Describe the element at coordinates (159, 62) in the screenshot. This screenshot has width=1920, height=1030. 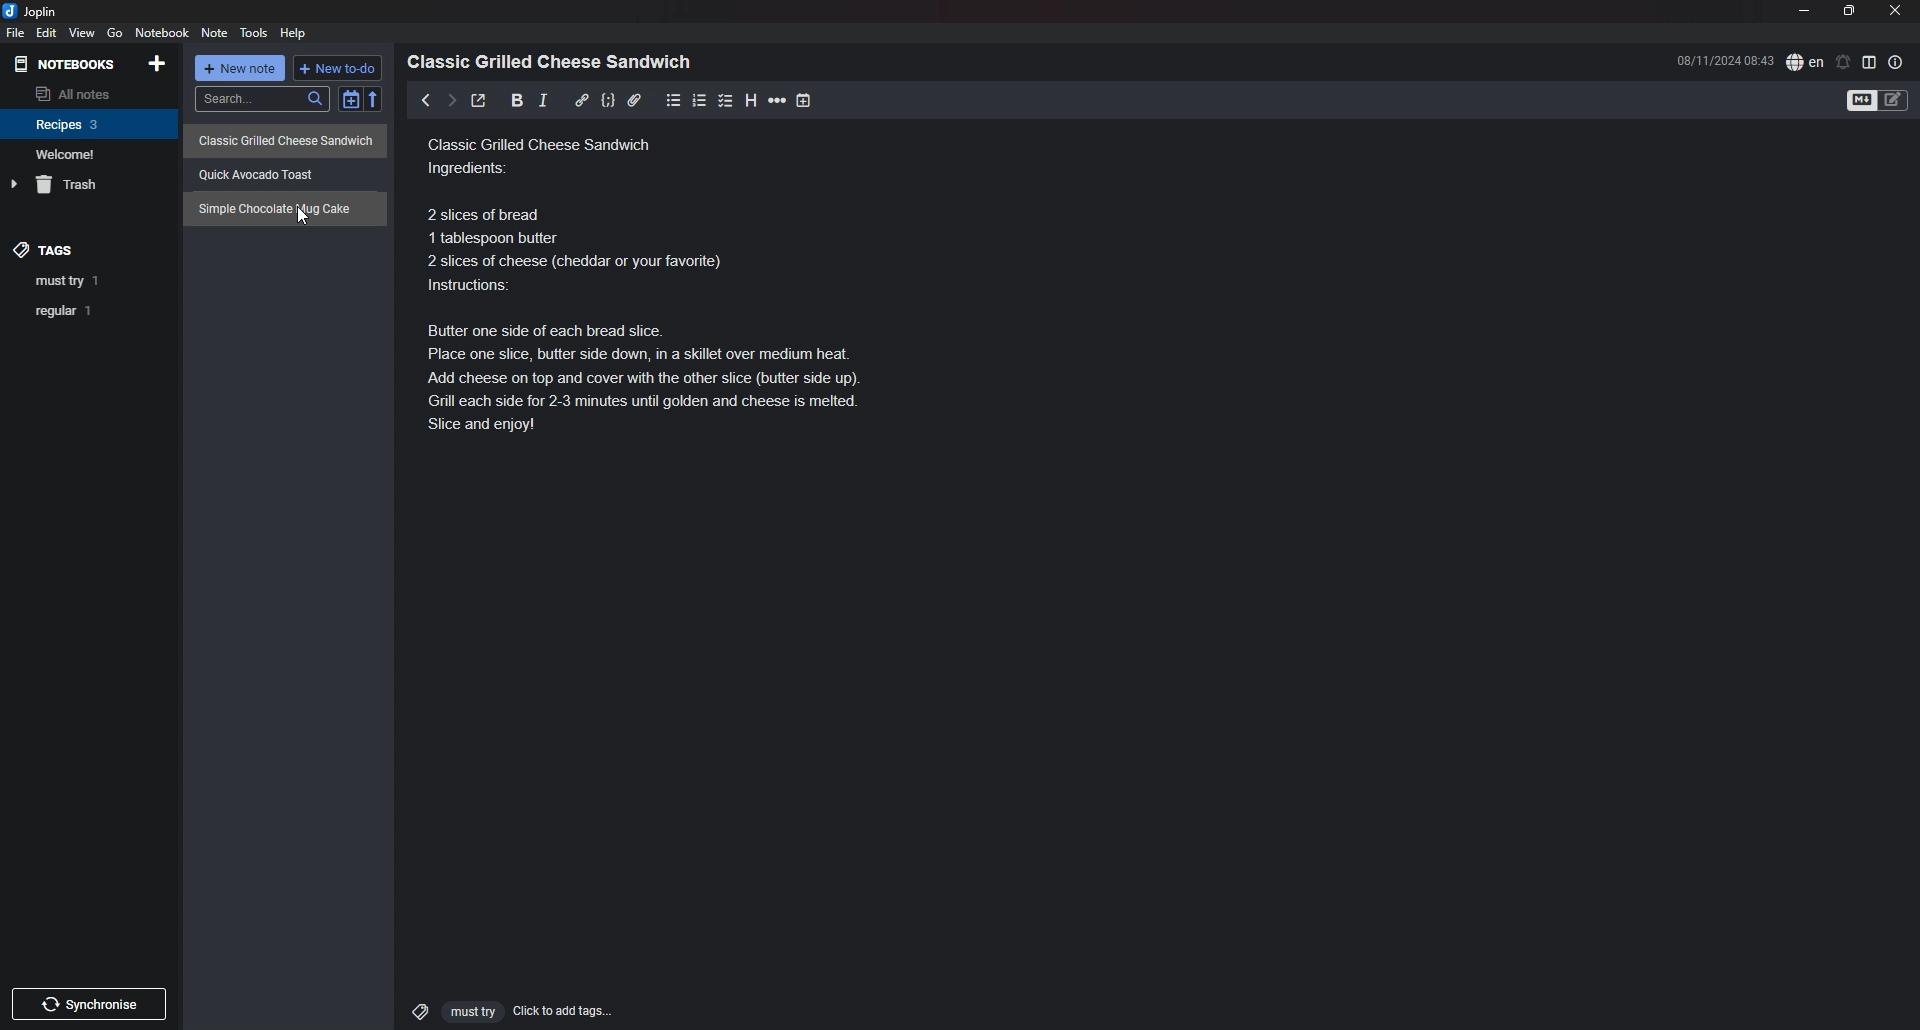
I see `add notebook` at that location.